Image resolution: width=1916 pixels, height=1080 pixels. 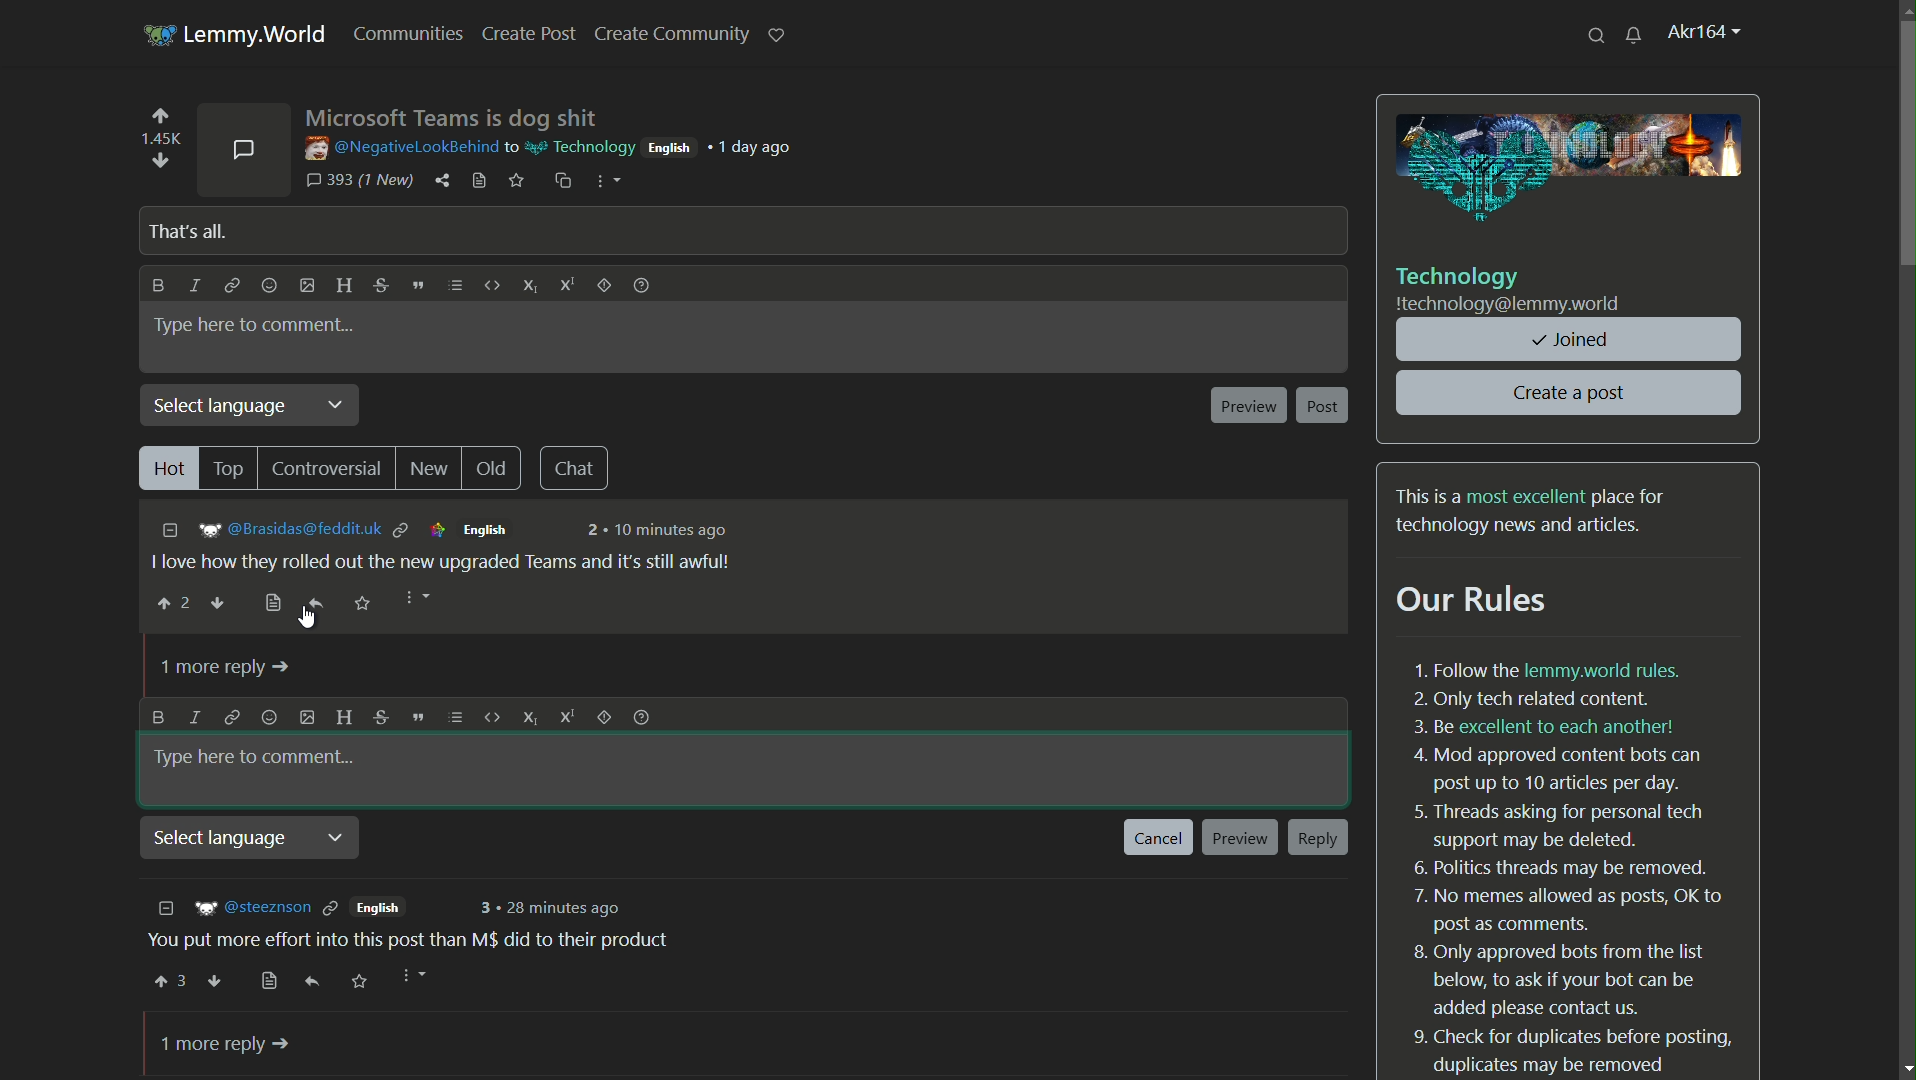 I want to click on subscript, so click(x=526, y=718).